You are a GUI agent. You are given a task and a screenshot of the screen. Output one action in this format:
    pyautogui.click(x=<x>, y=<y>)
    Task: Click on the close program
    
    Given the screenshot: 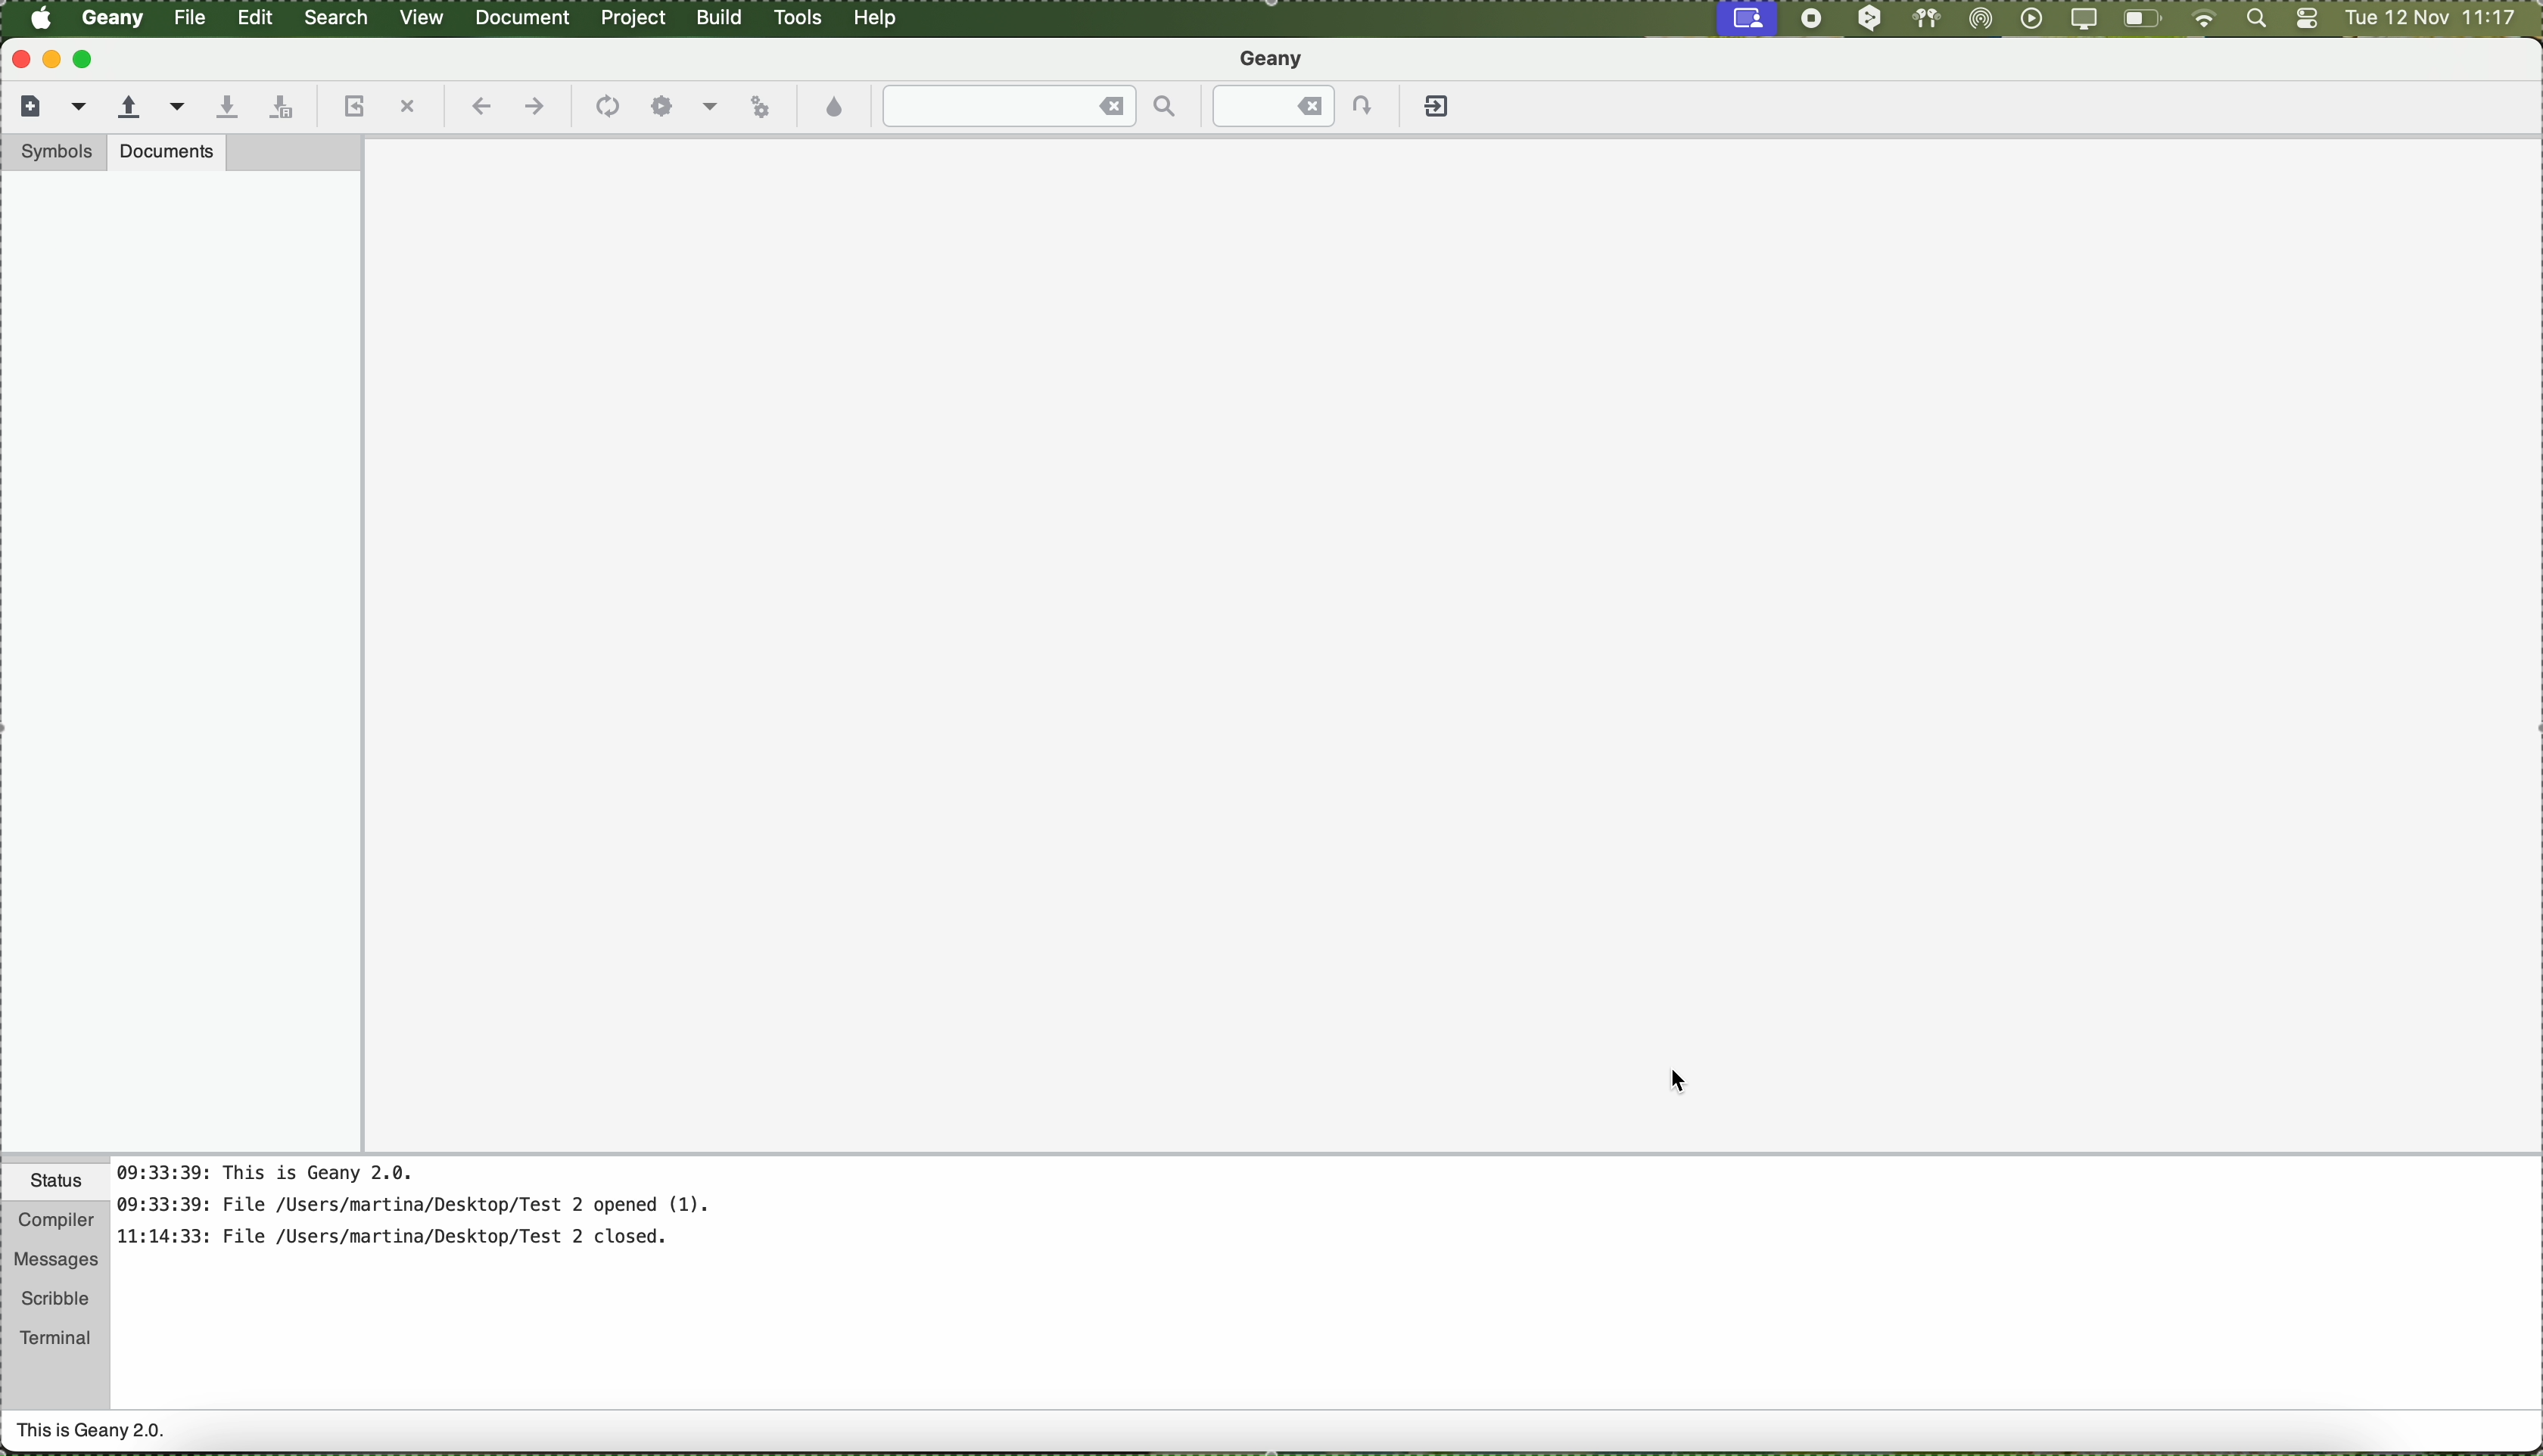 What is the action you would take?
    pyautogui.click(x=17, y=58)
    